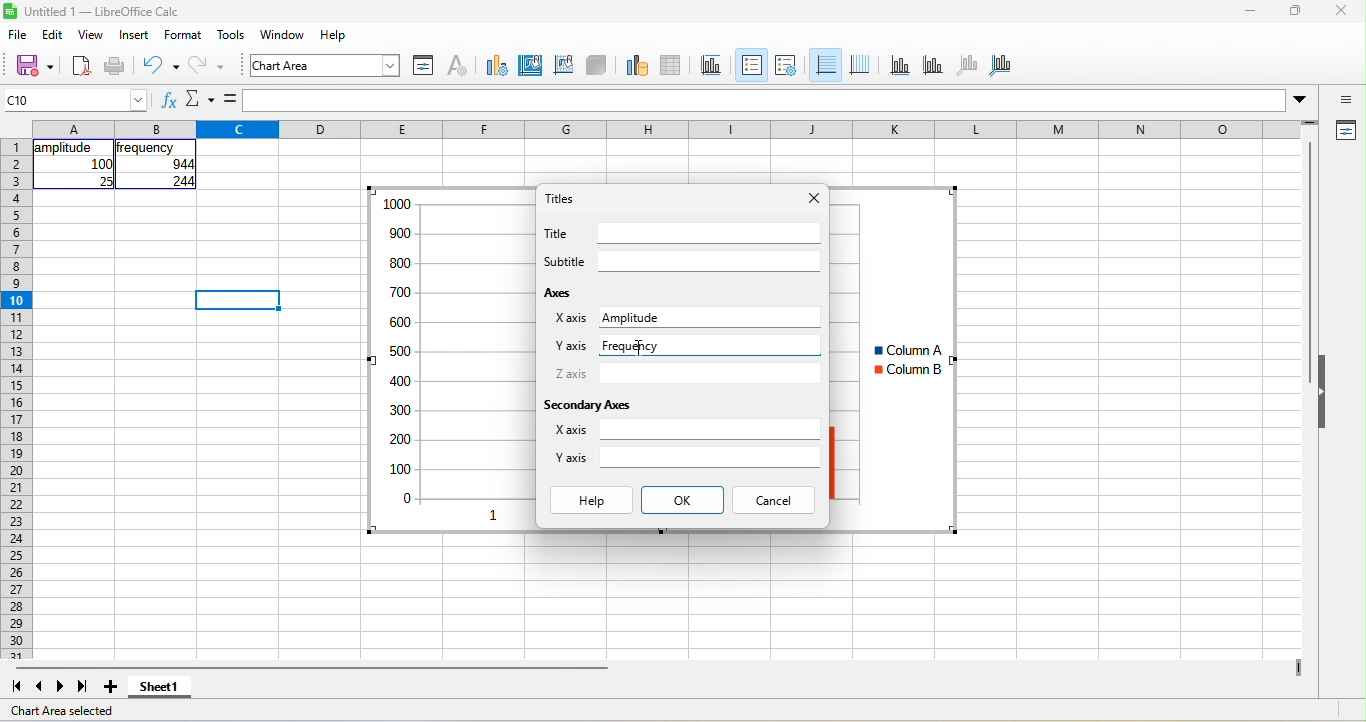 The height and width of the screenshot is (722, 1366). What do you see at coordinates (450, 360) in the screenshot?
I see `Column chart` at bounding box center [450, 360].